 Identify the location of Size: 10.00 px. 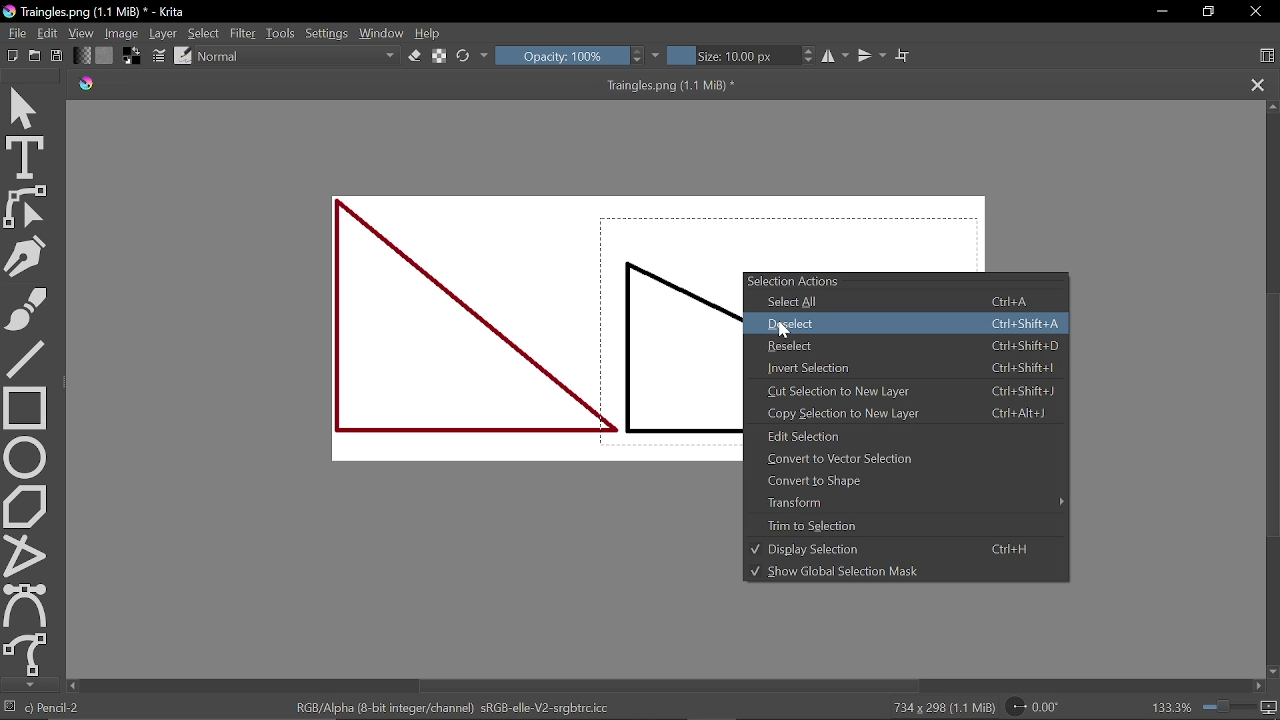
(743, 55).